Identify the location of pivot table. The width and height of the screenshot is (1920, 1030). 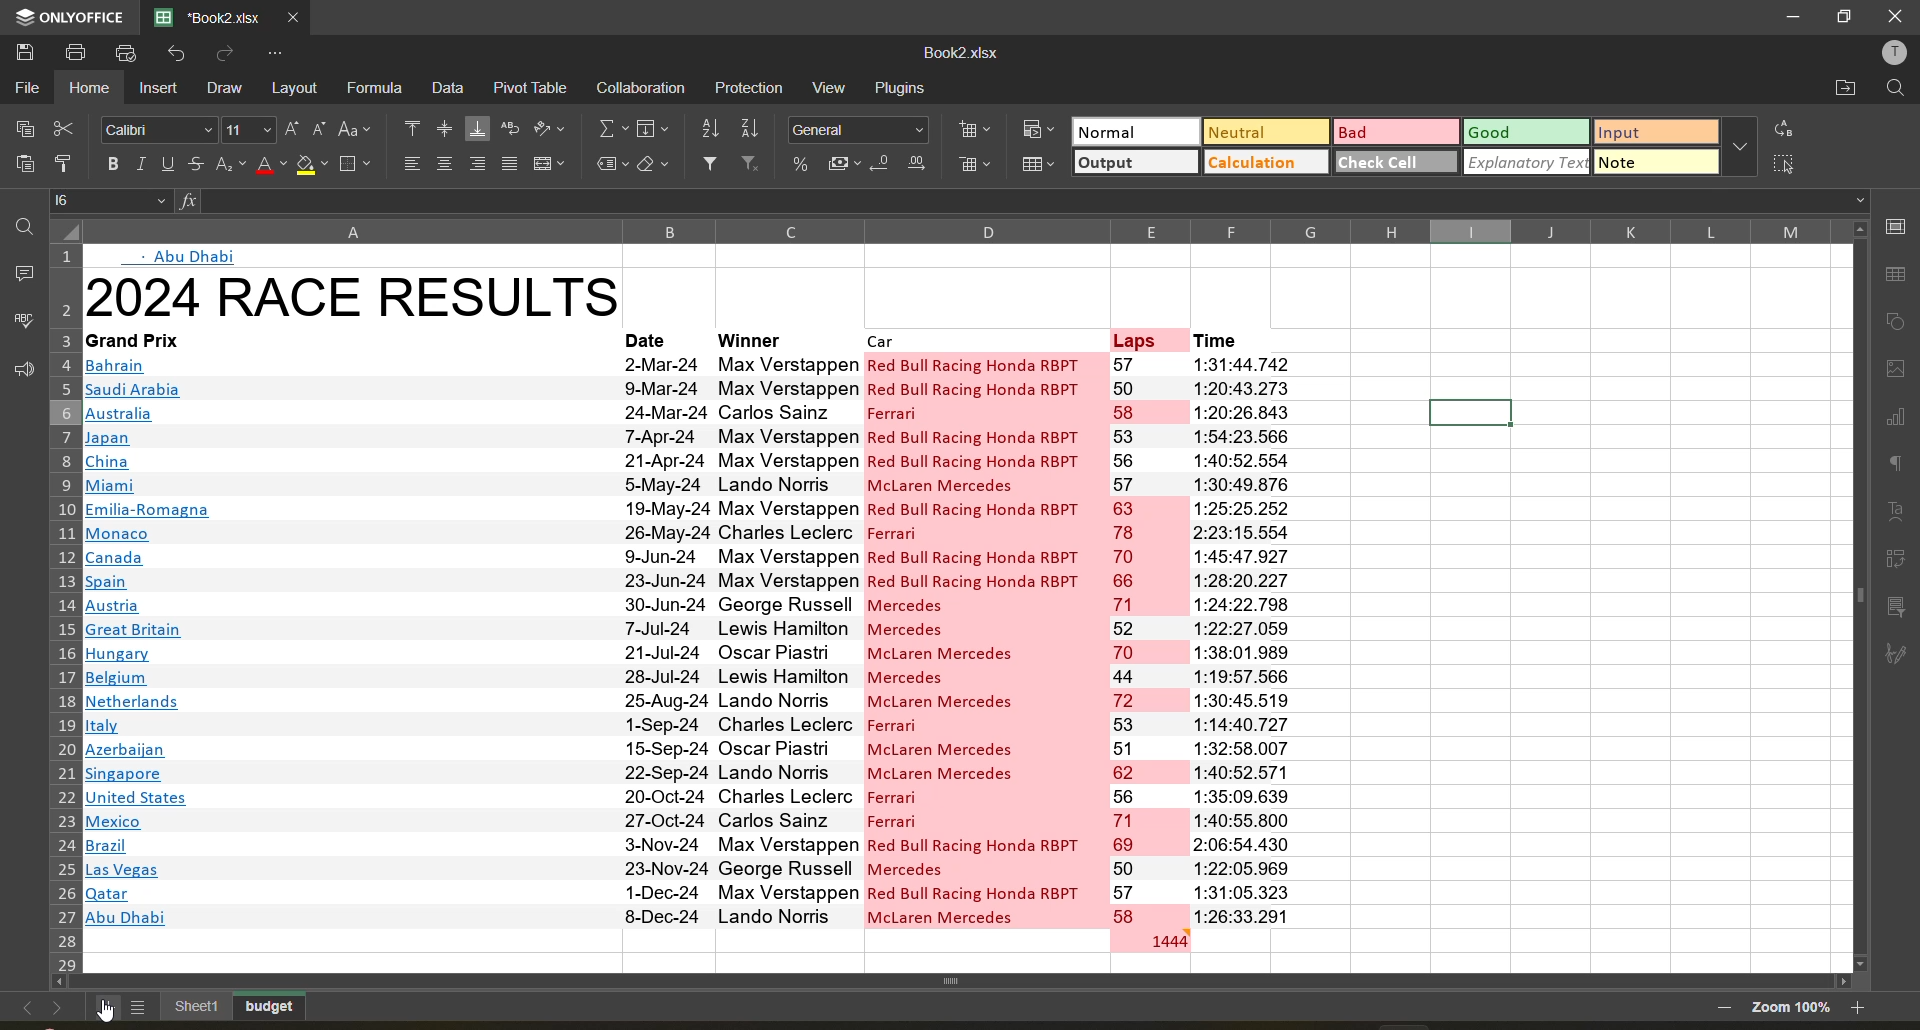
(1898, 559).